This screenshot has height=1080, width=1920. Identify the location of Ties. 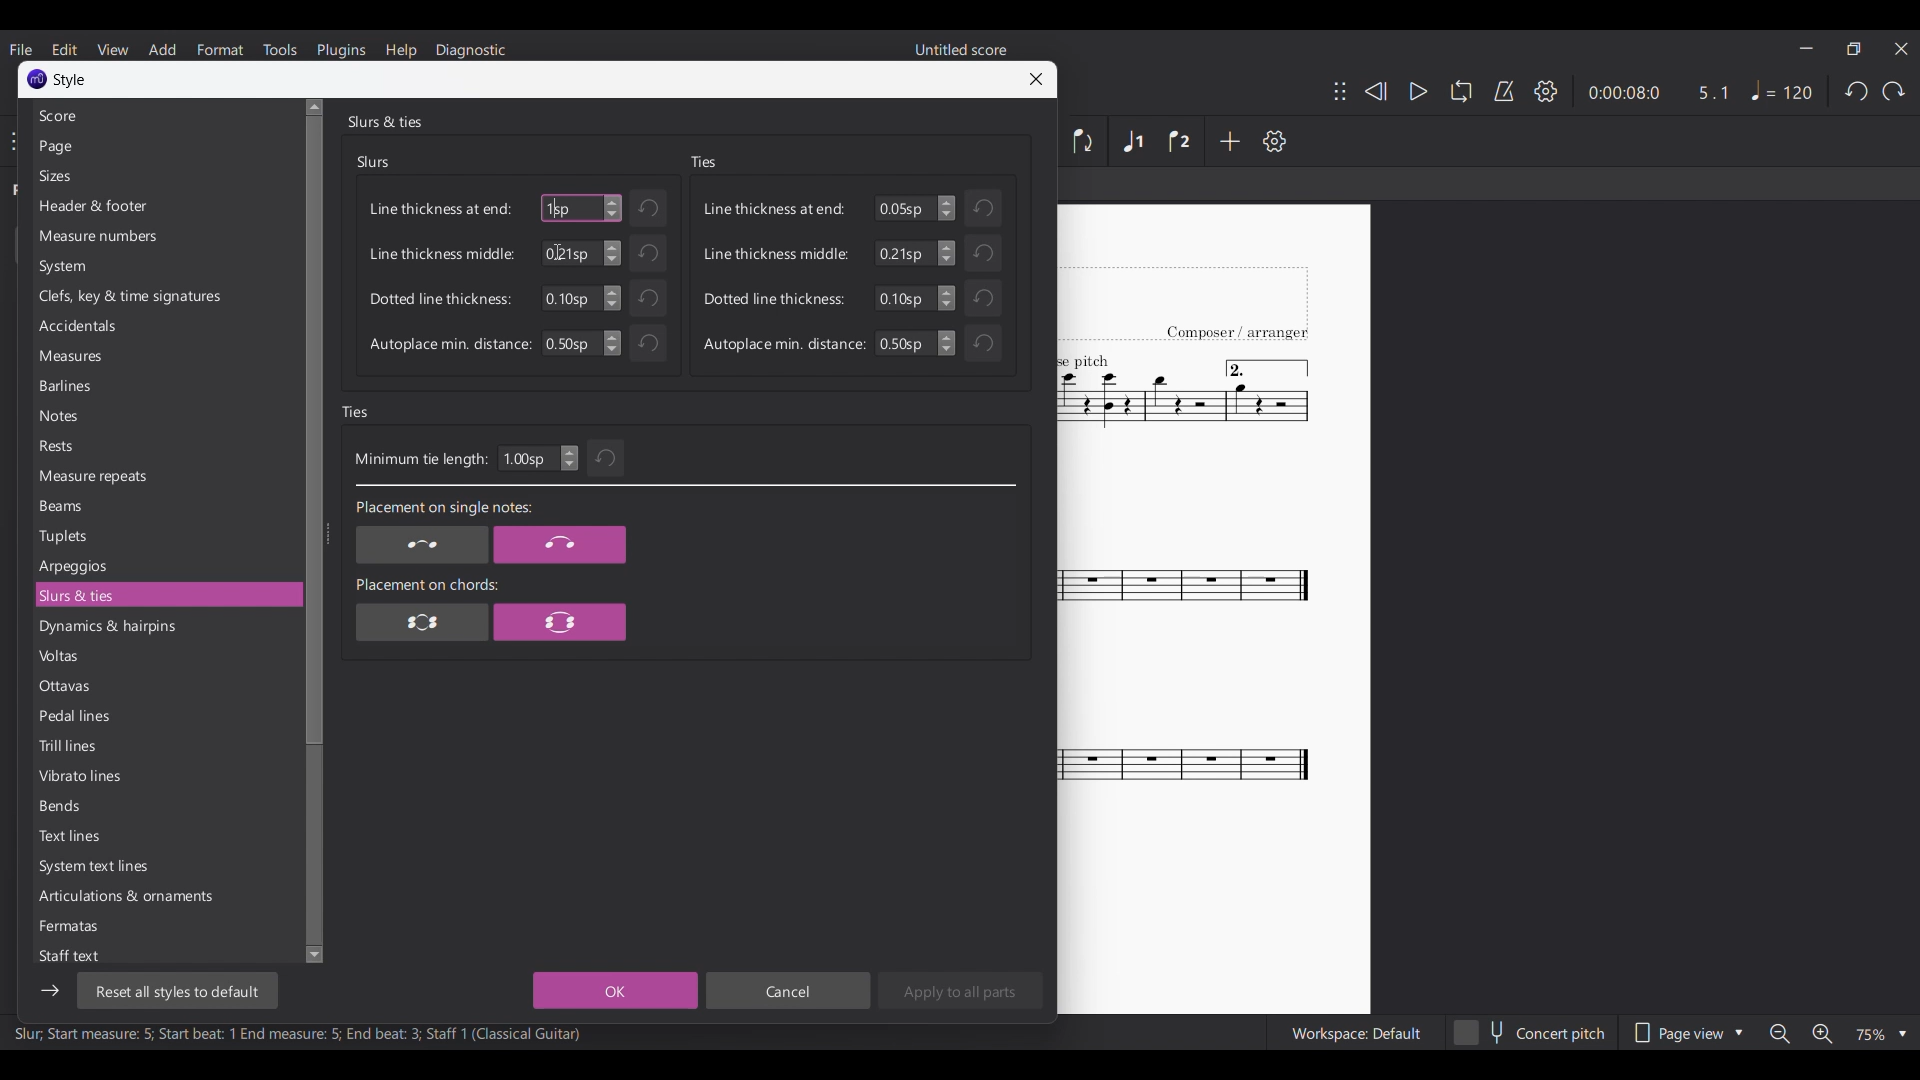
(703, 162).